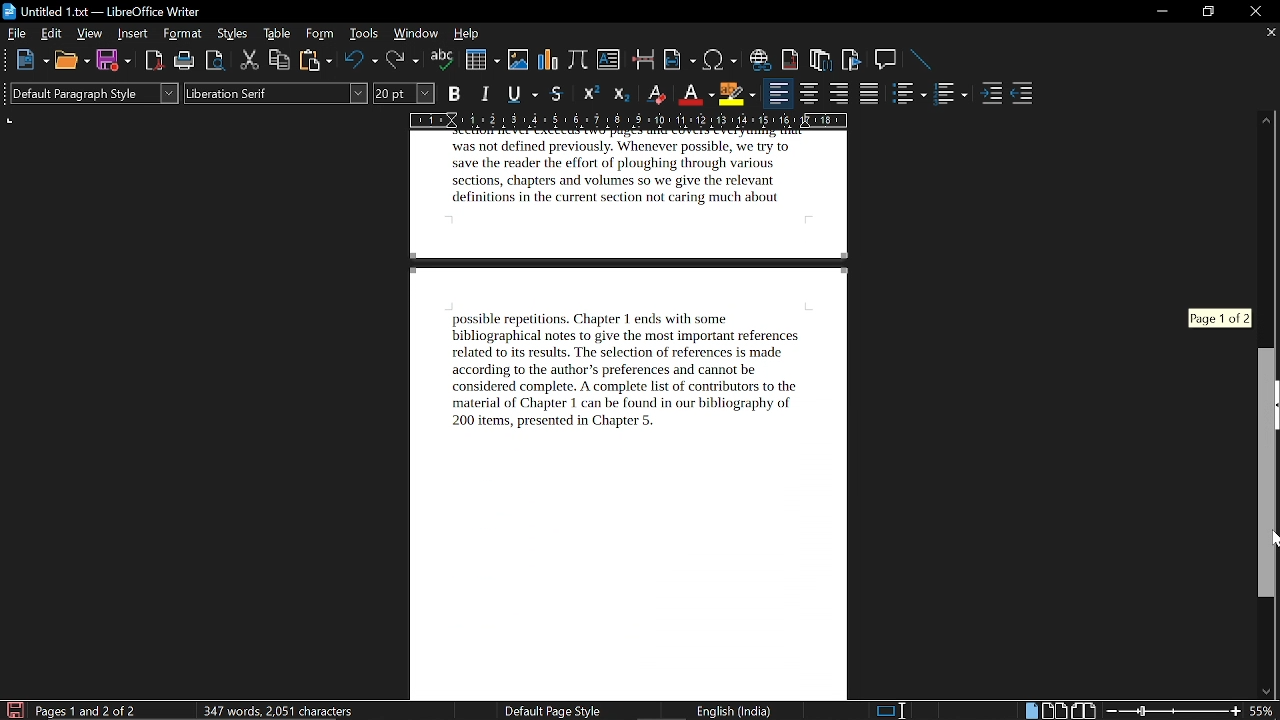  What do you see at coordinates (694, 93) in the screenshot?
I see `font color` at bounding box center [694, 93].